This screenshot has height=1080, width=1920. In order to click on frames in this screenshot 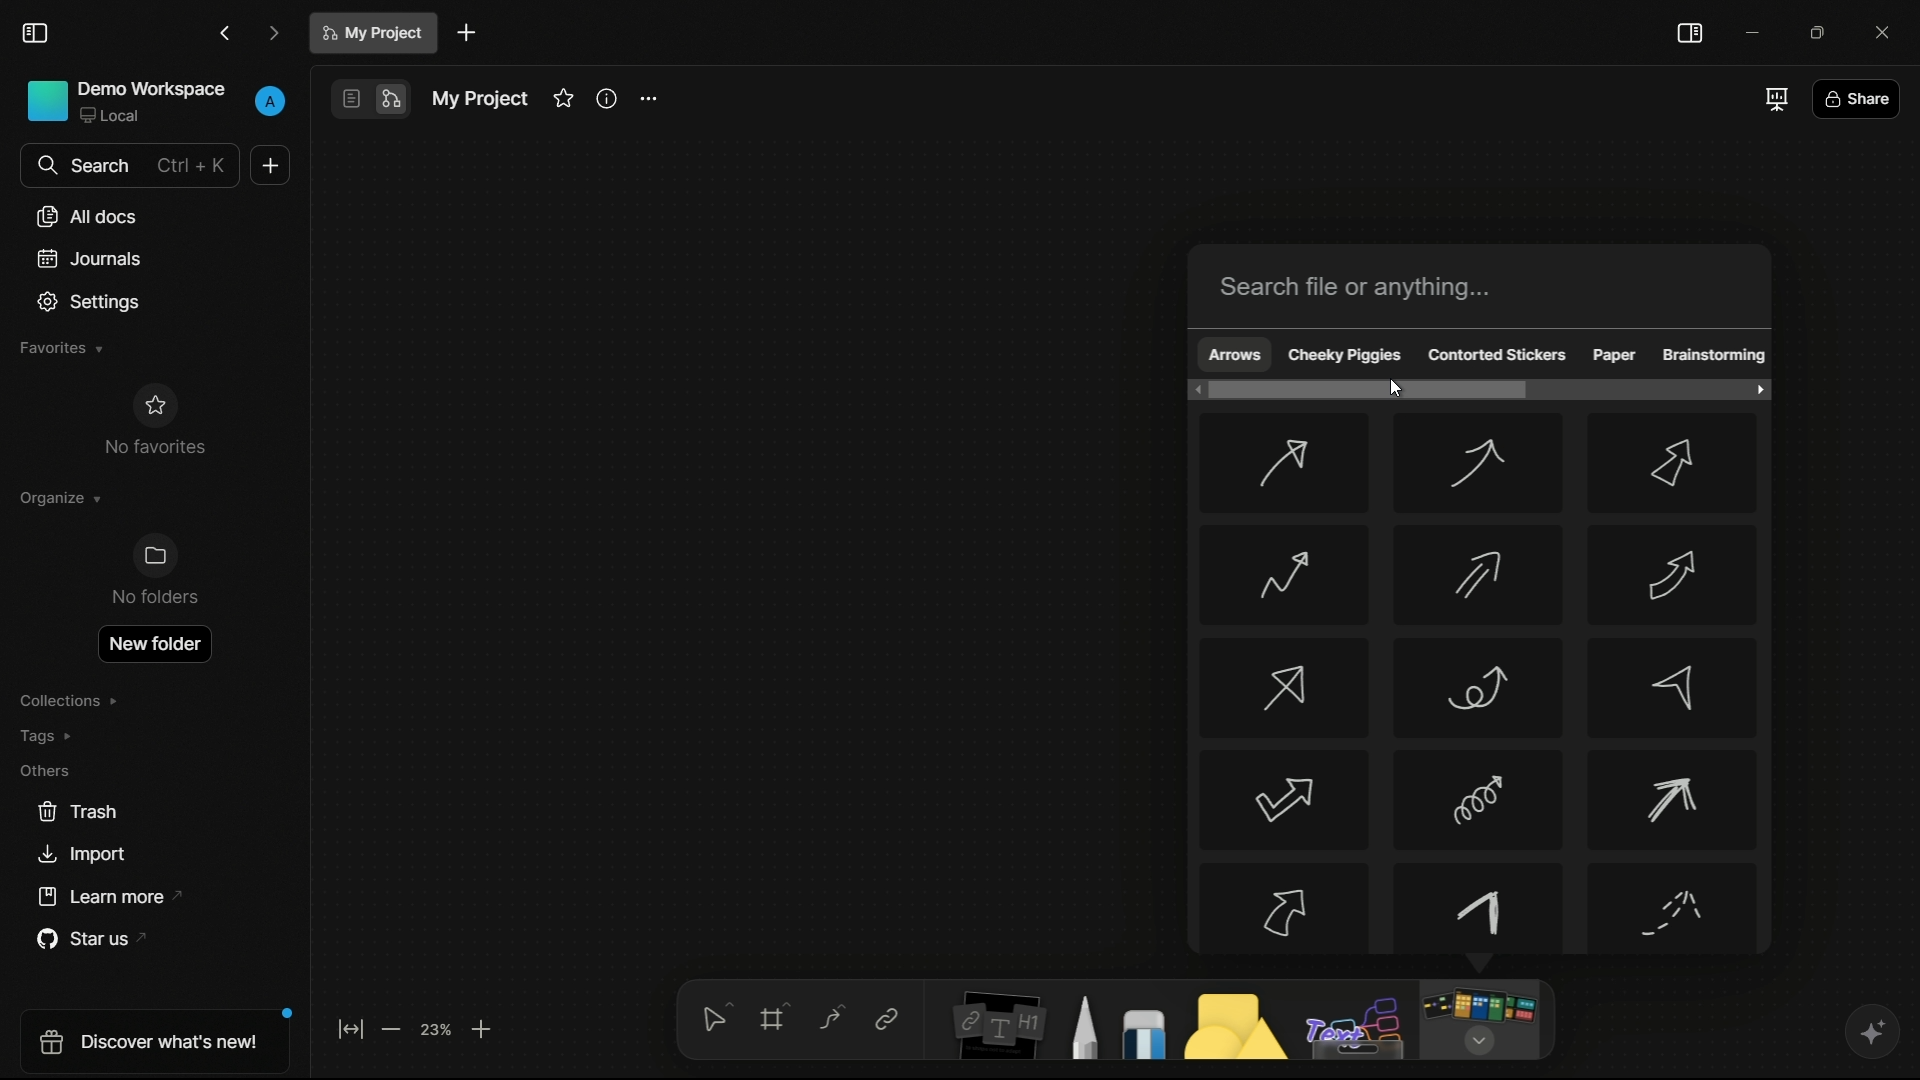, I will do `click(777, 1016)`.